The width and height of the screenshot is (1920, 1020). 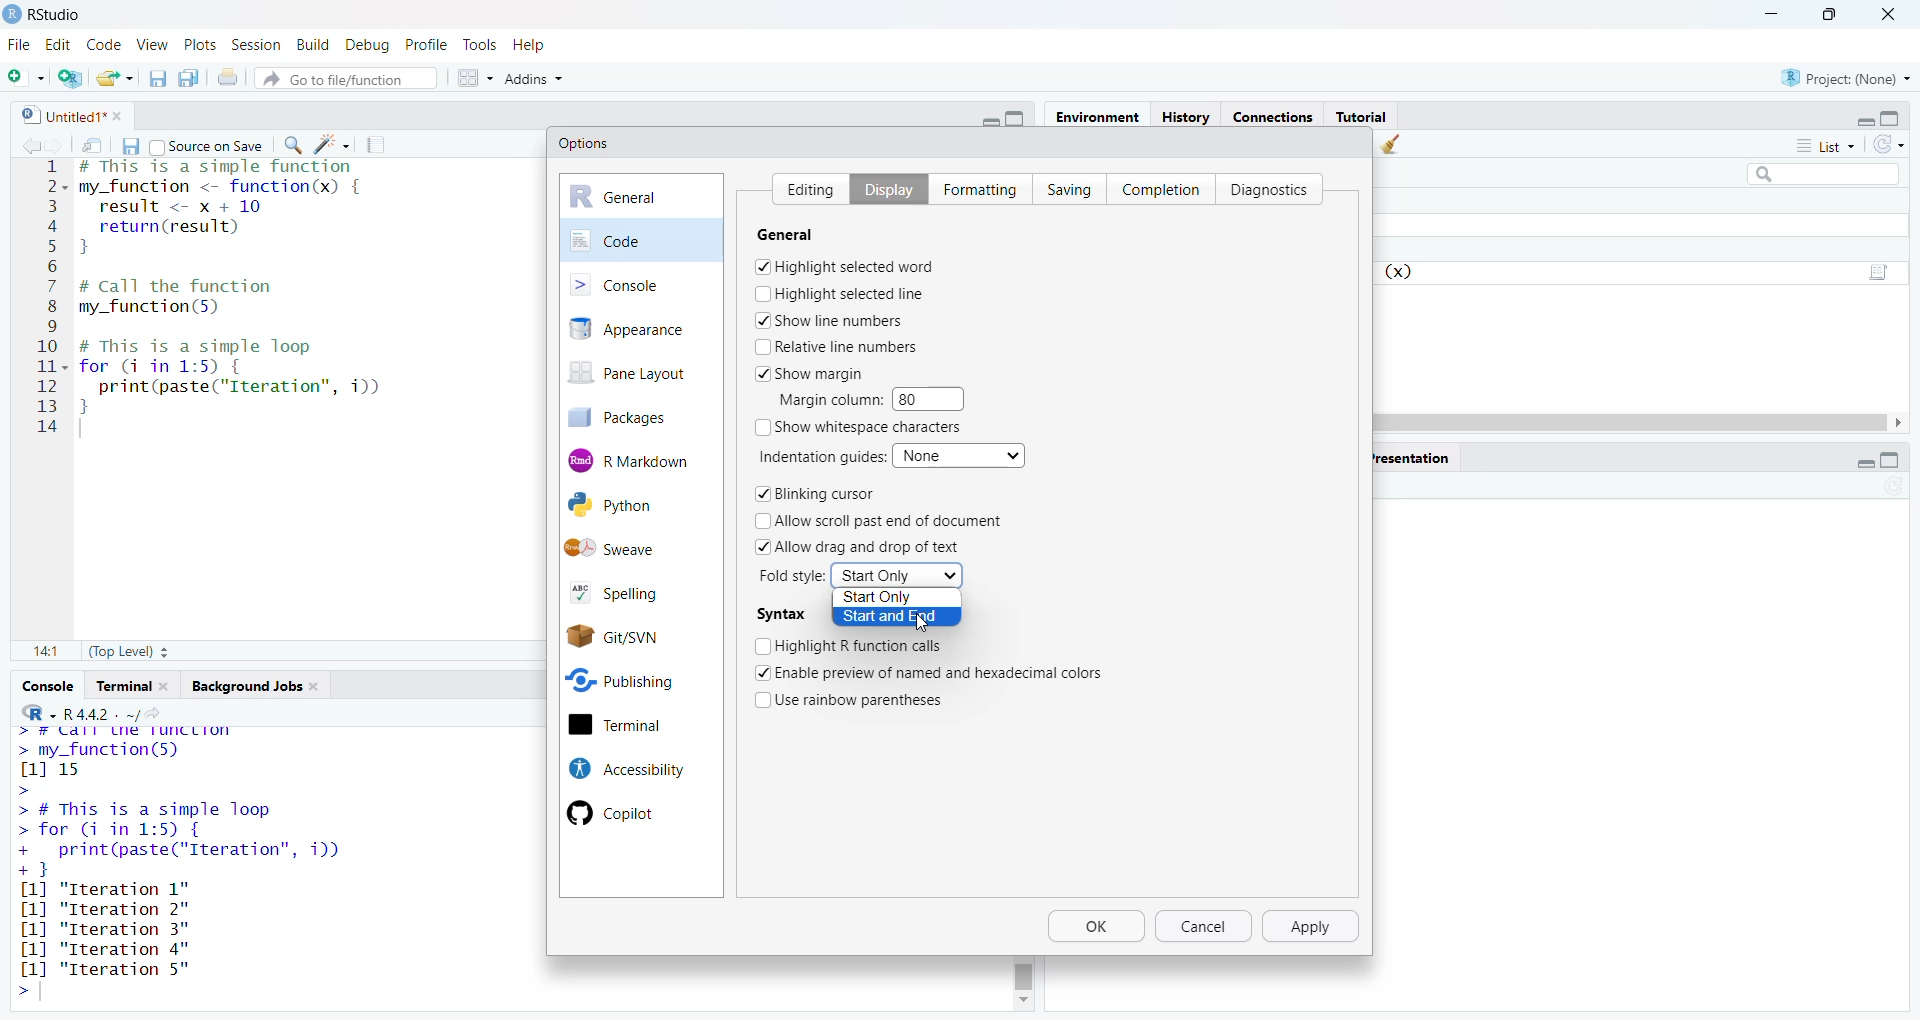 I want to click on edit, so click(x=59, y=44).